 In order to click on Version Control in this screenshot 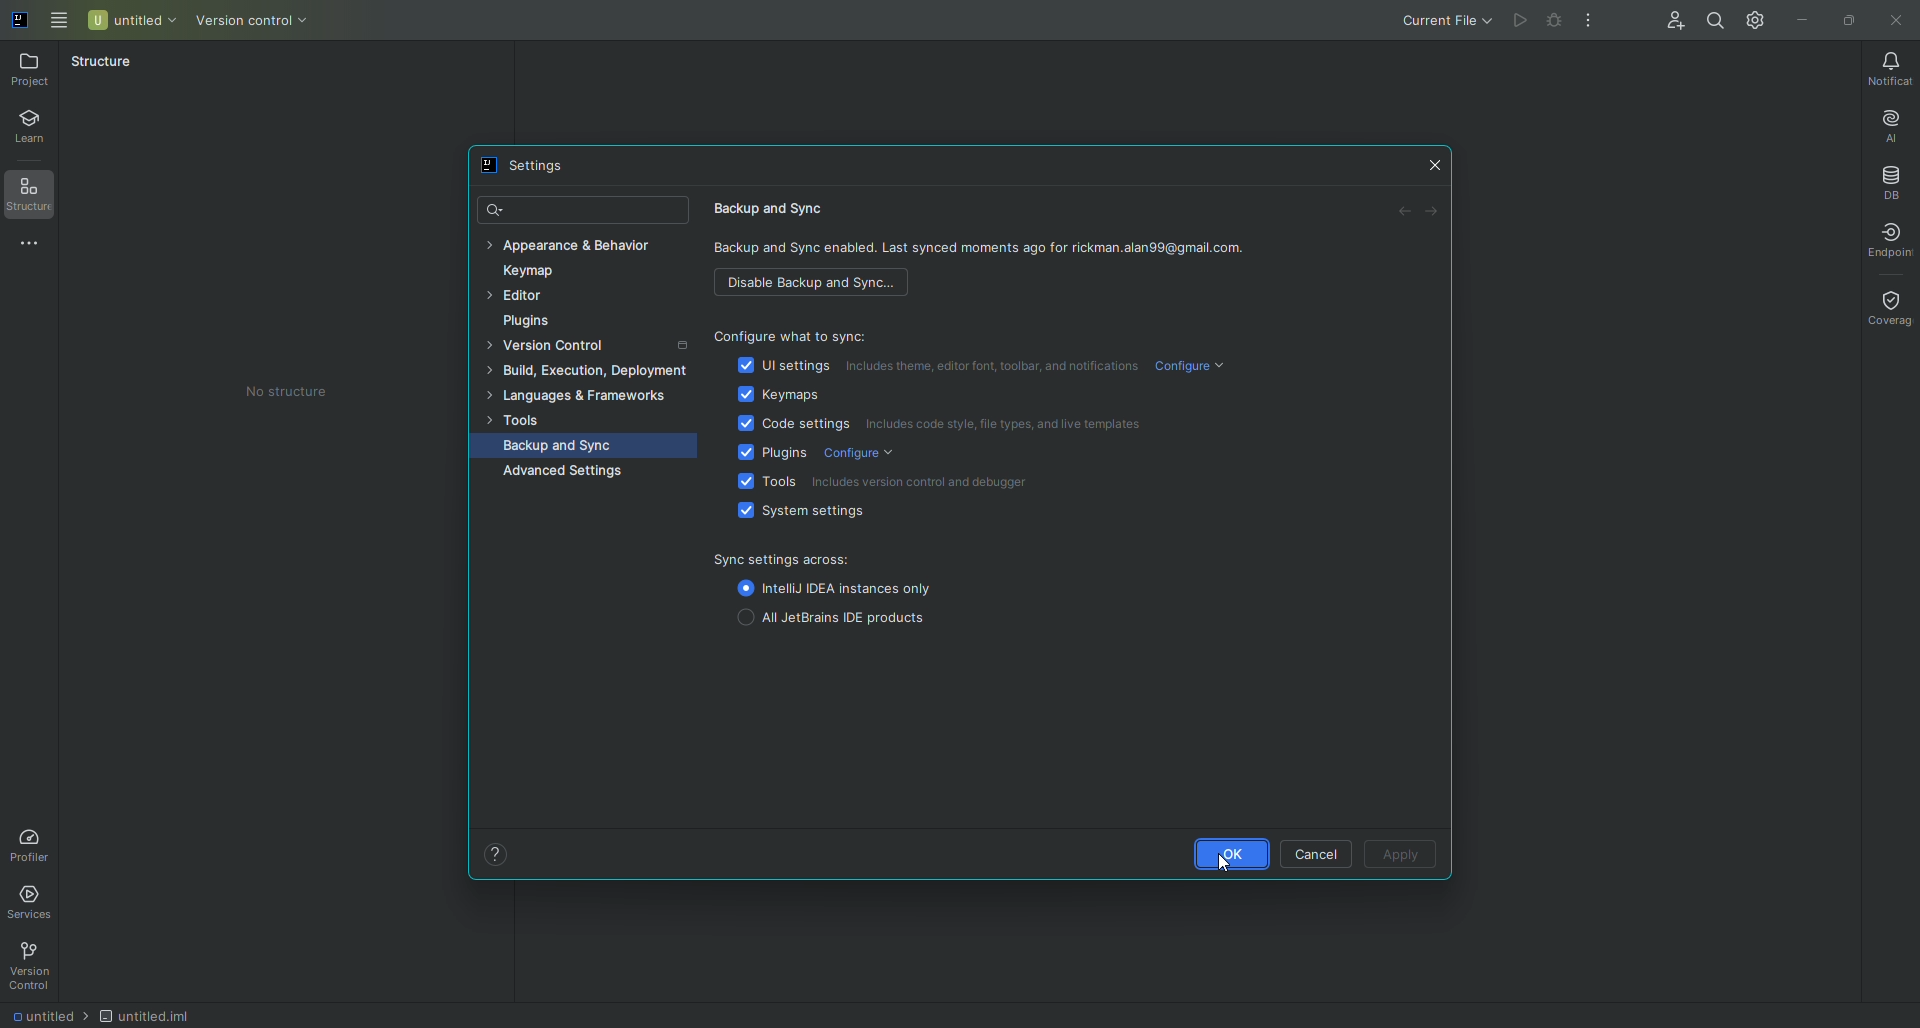, I will do `click(36, 966)`.